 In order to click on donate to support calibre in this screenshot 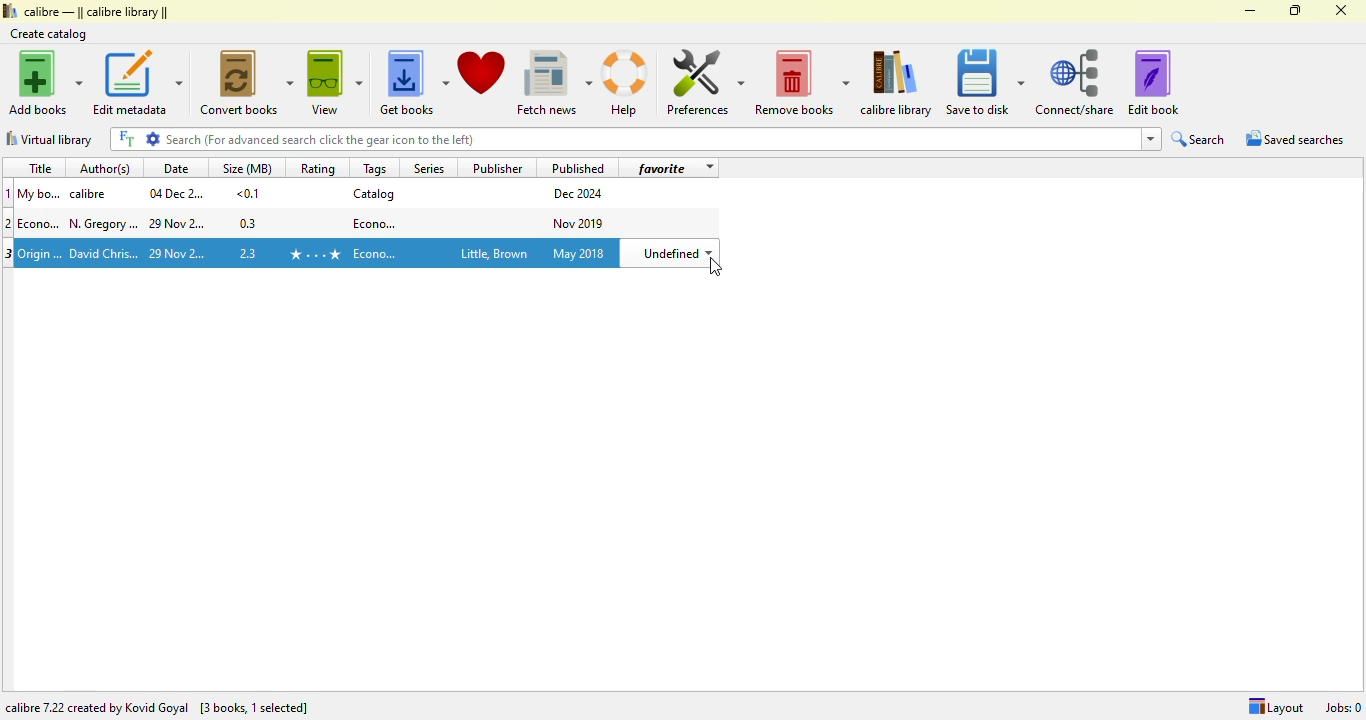, I will do `click(482, 73)`.